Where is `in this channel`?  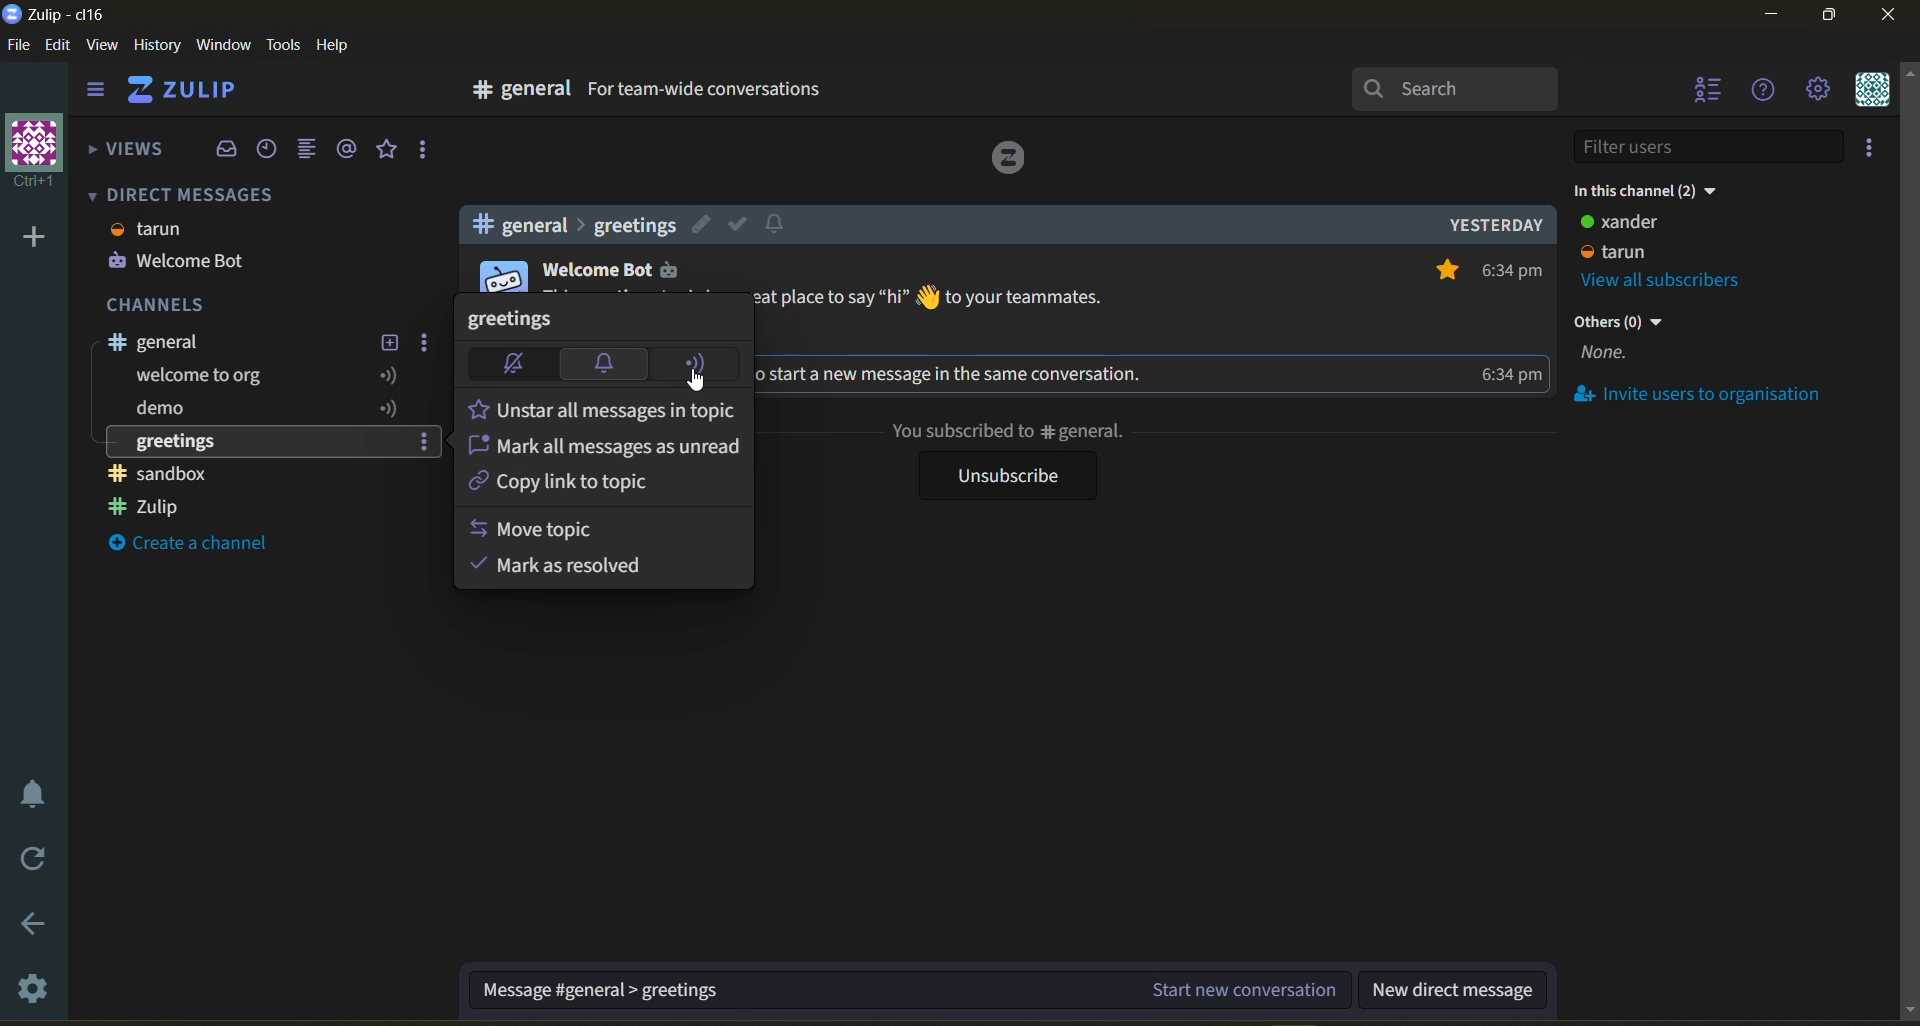 in this channel is located at coordinates (1651, 194).